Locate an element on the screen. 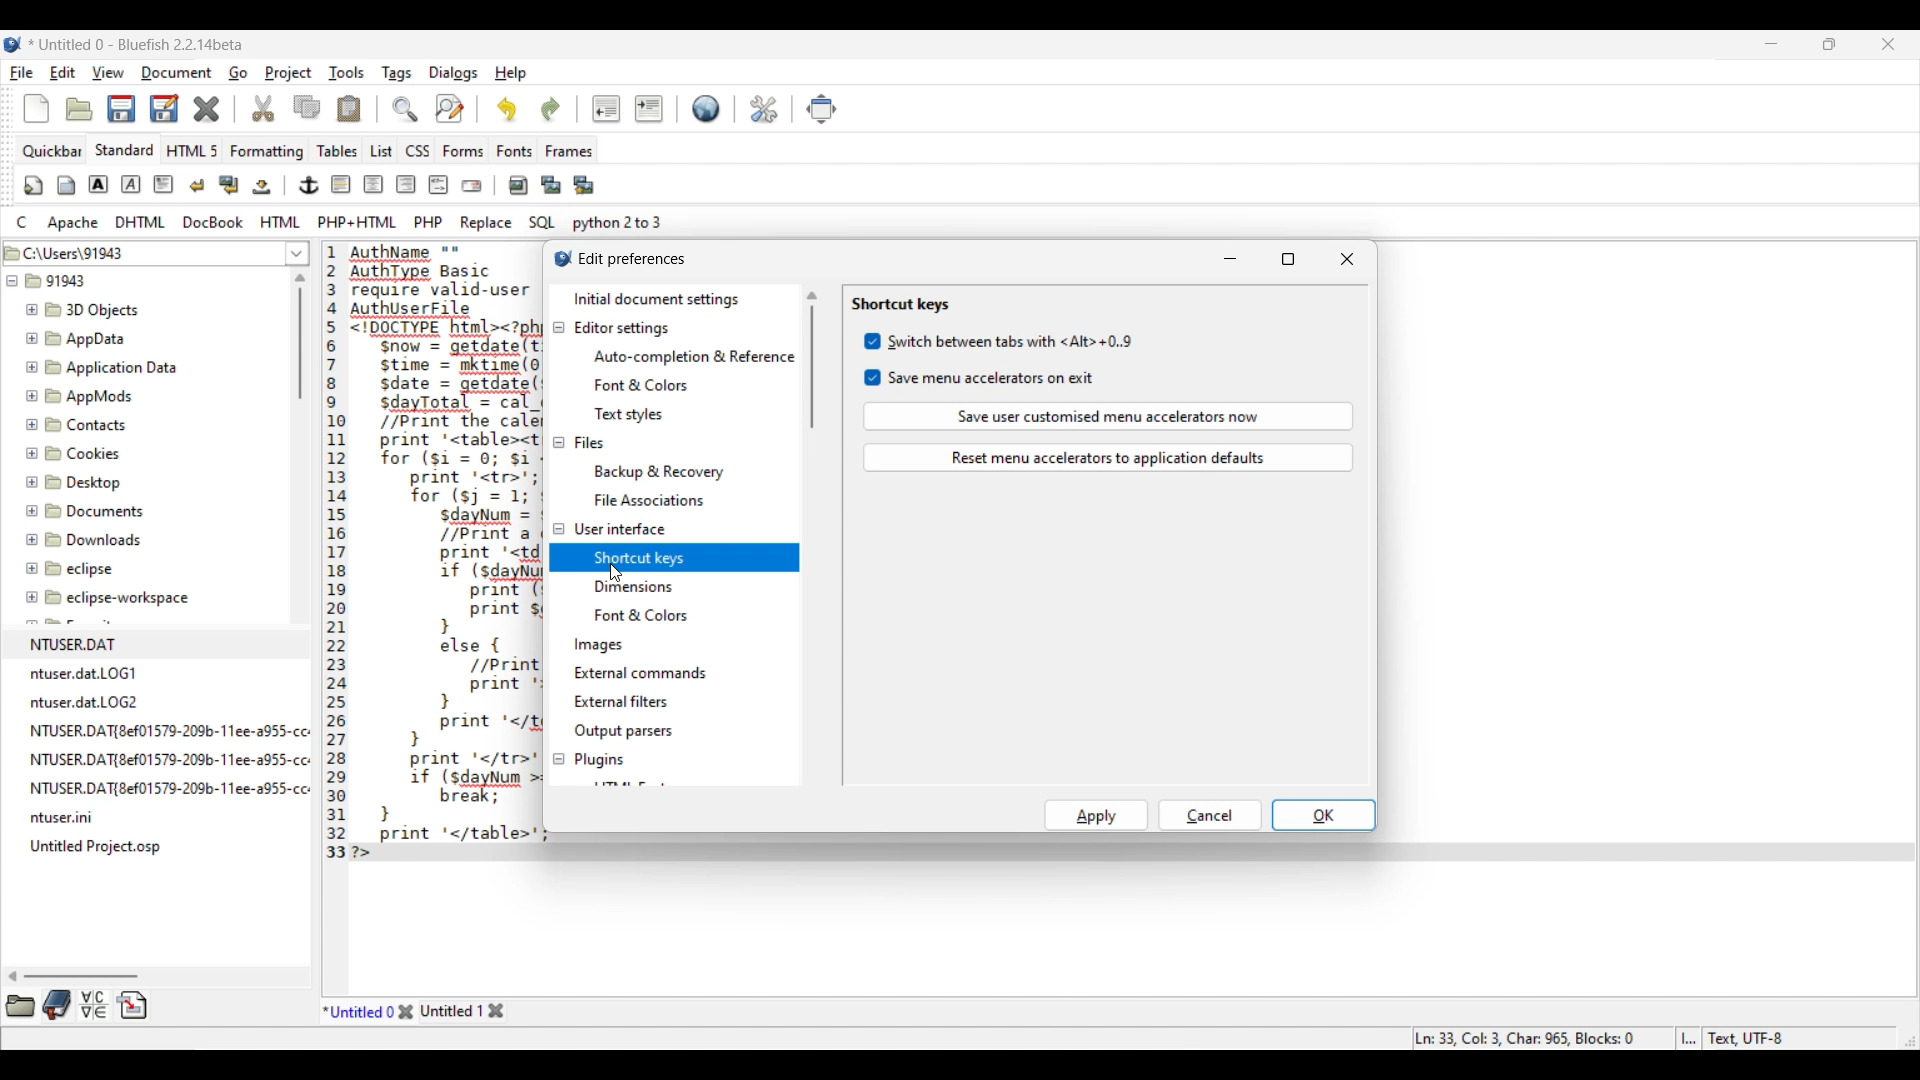  Close window is located at coordinates (1348, 259).